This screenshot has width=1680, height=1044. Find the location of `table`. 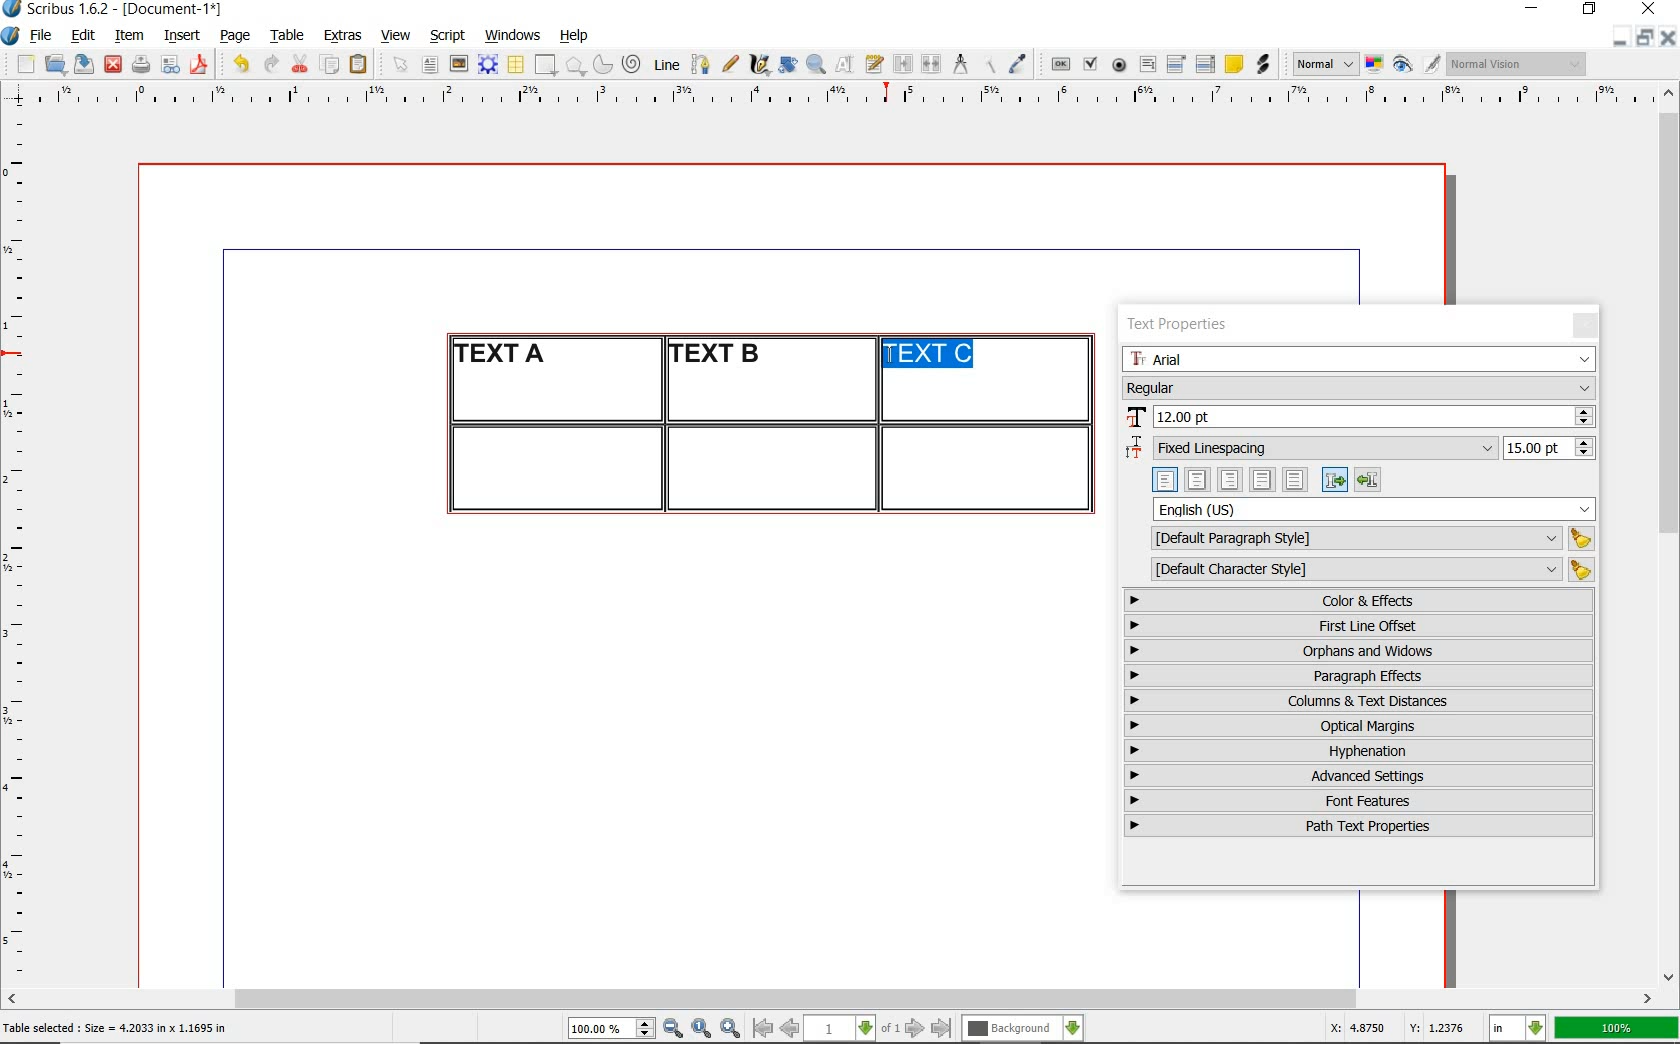

table is located at coordinates (517, 65).